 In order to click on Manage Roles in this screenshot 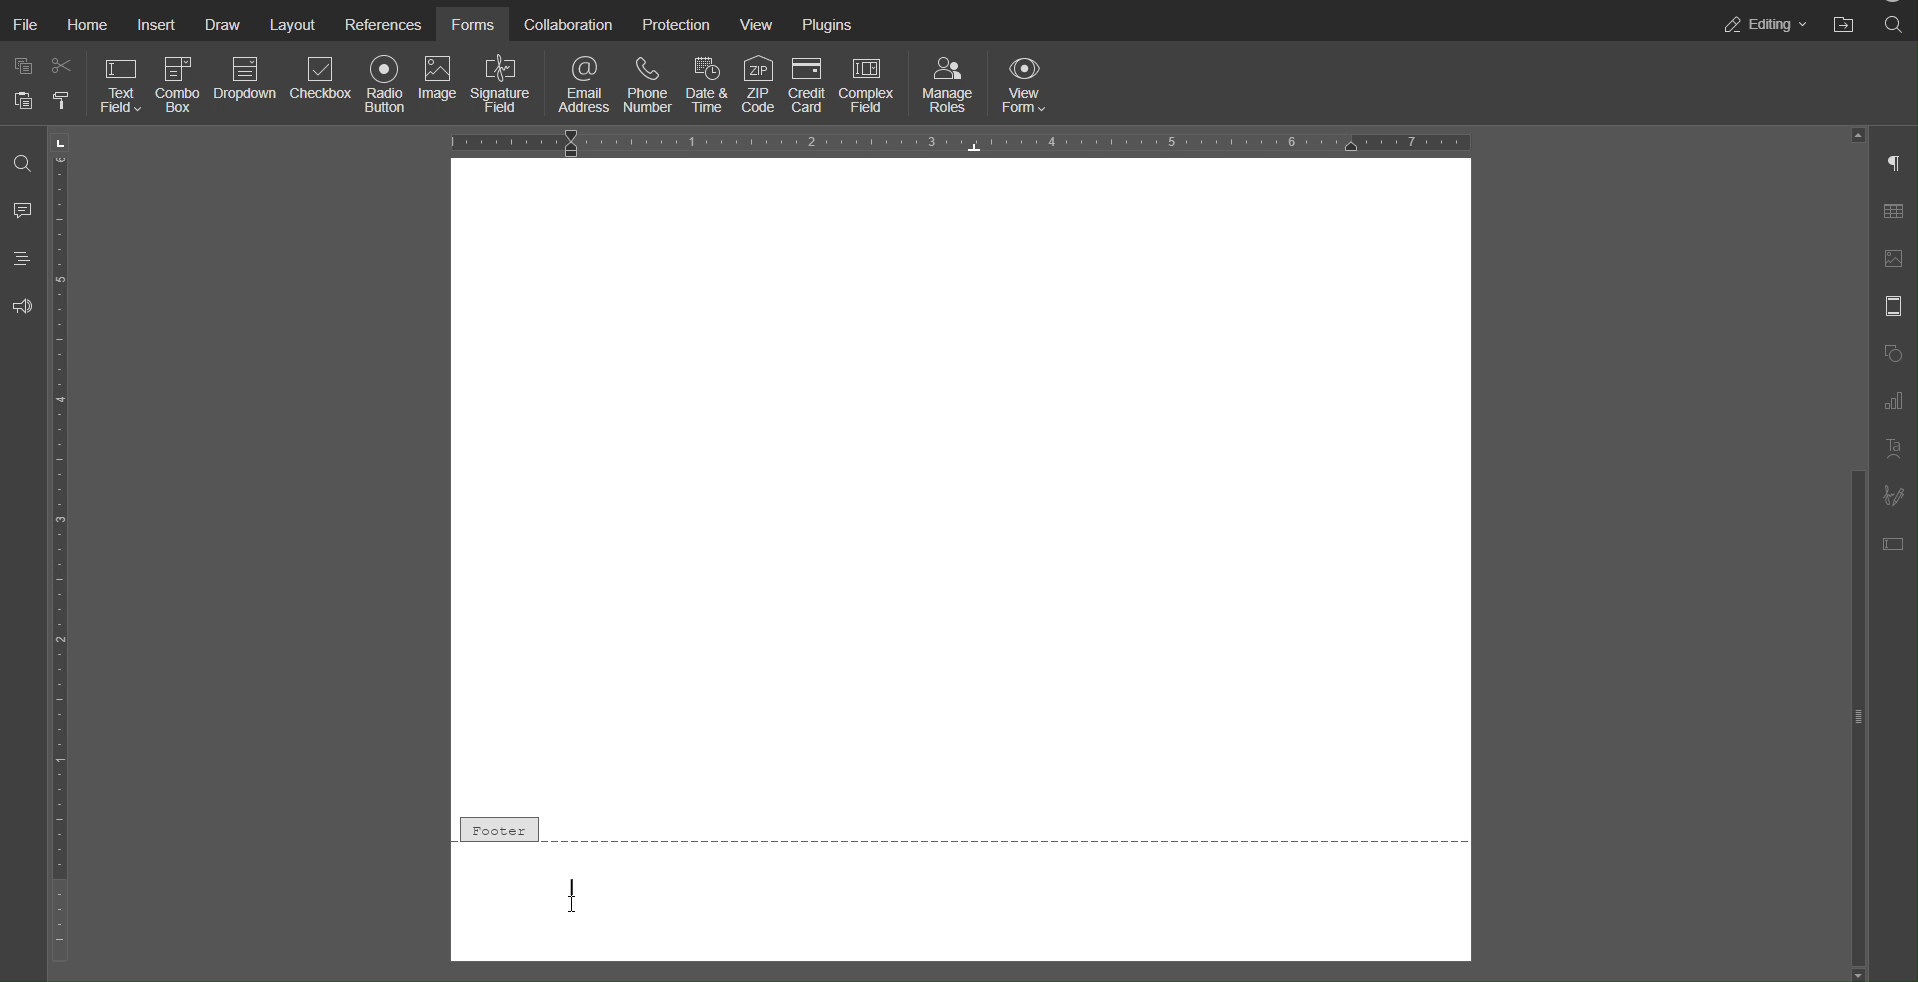, I will do `click(948, 84)`.